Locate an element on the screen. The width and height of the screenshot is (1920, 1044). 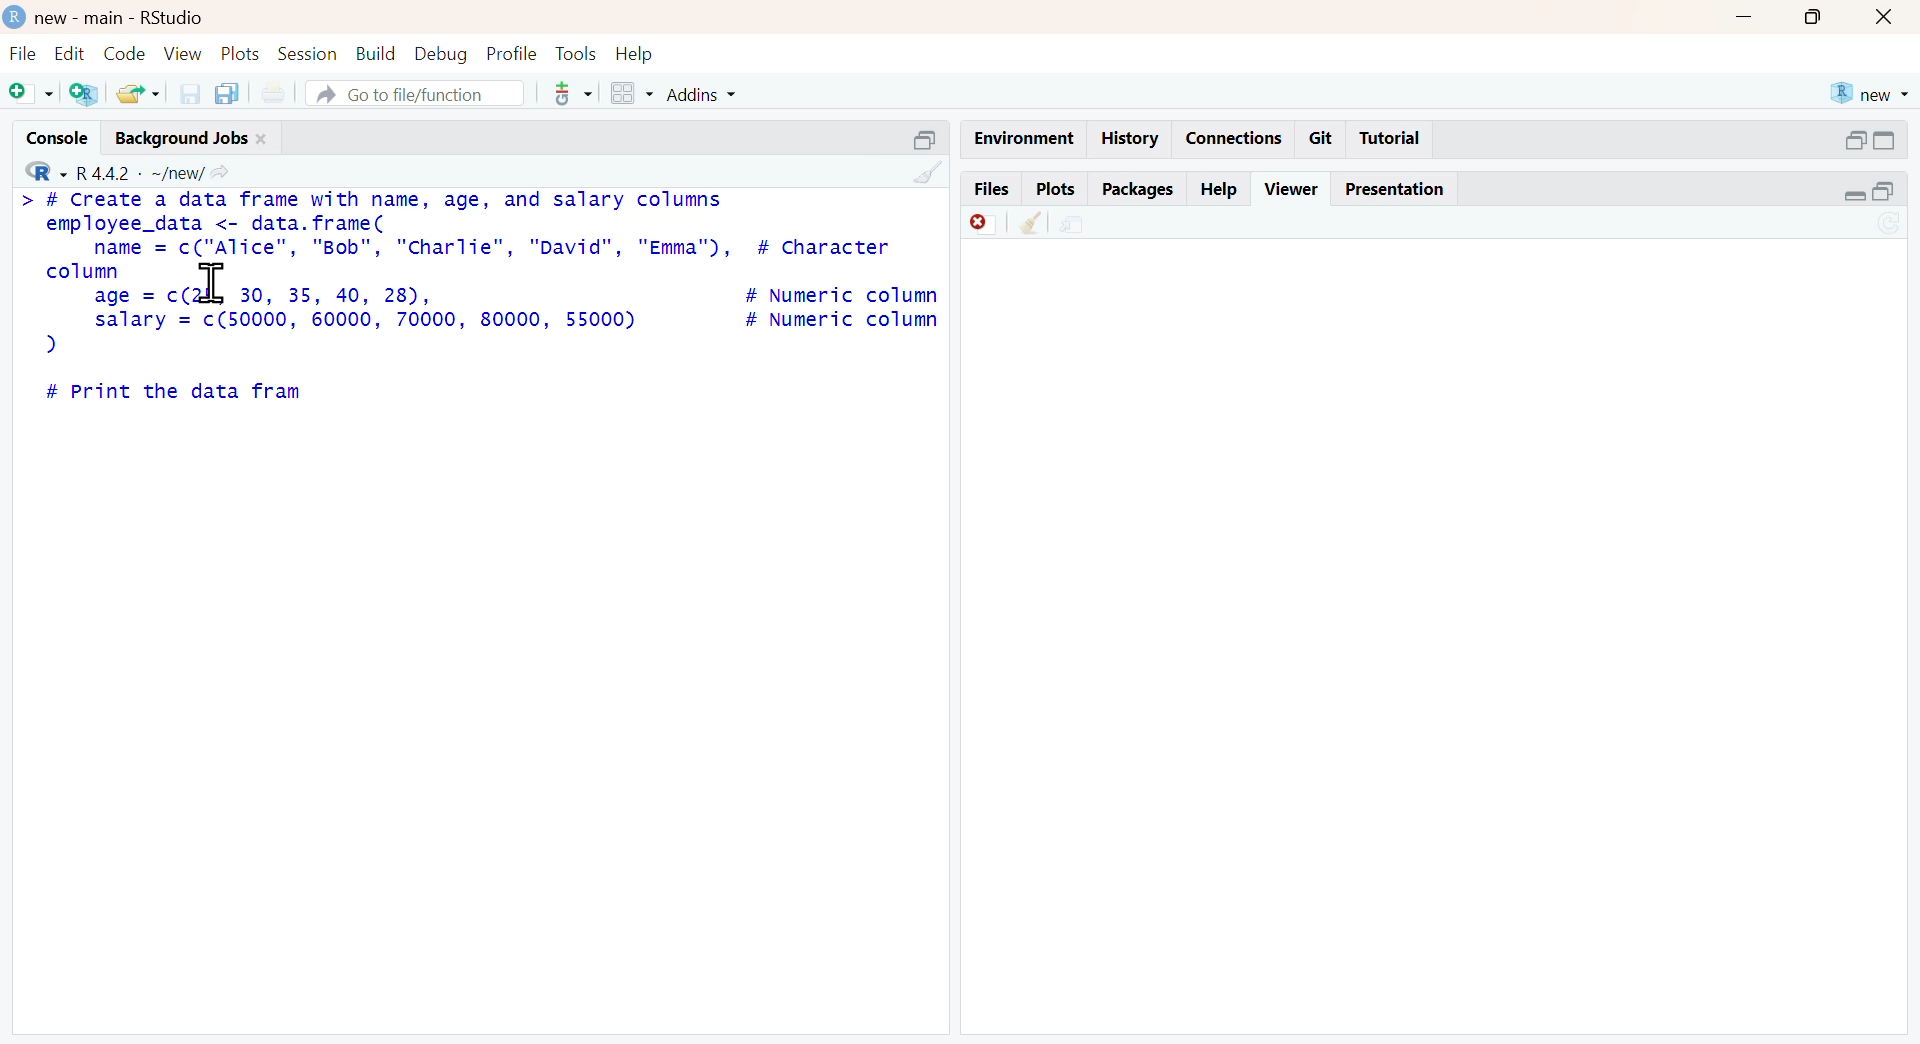
Minimise/Maximize button is located at coordinates (1873, 140).